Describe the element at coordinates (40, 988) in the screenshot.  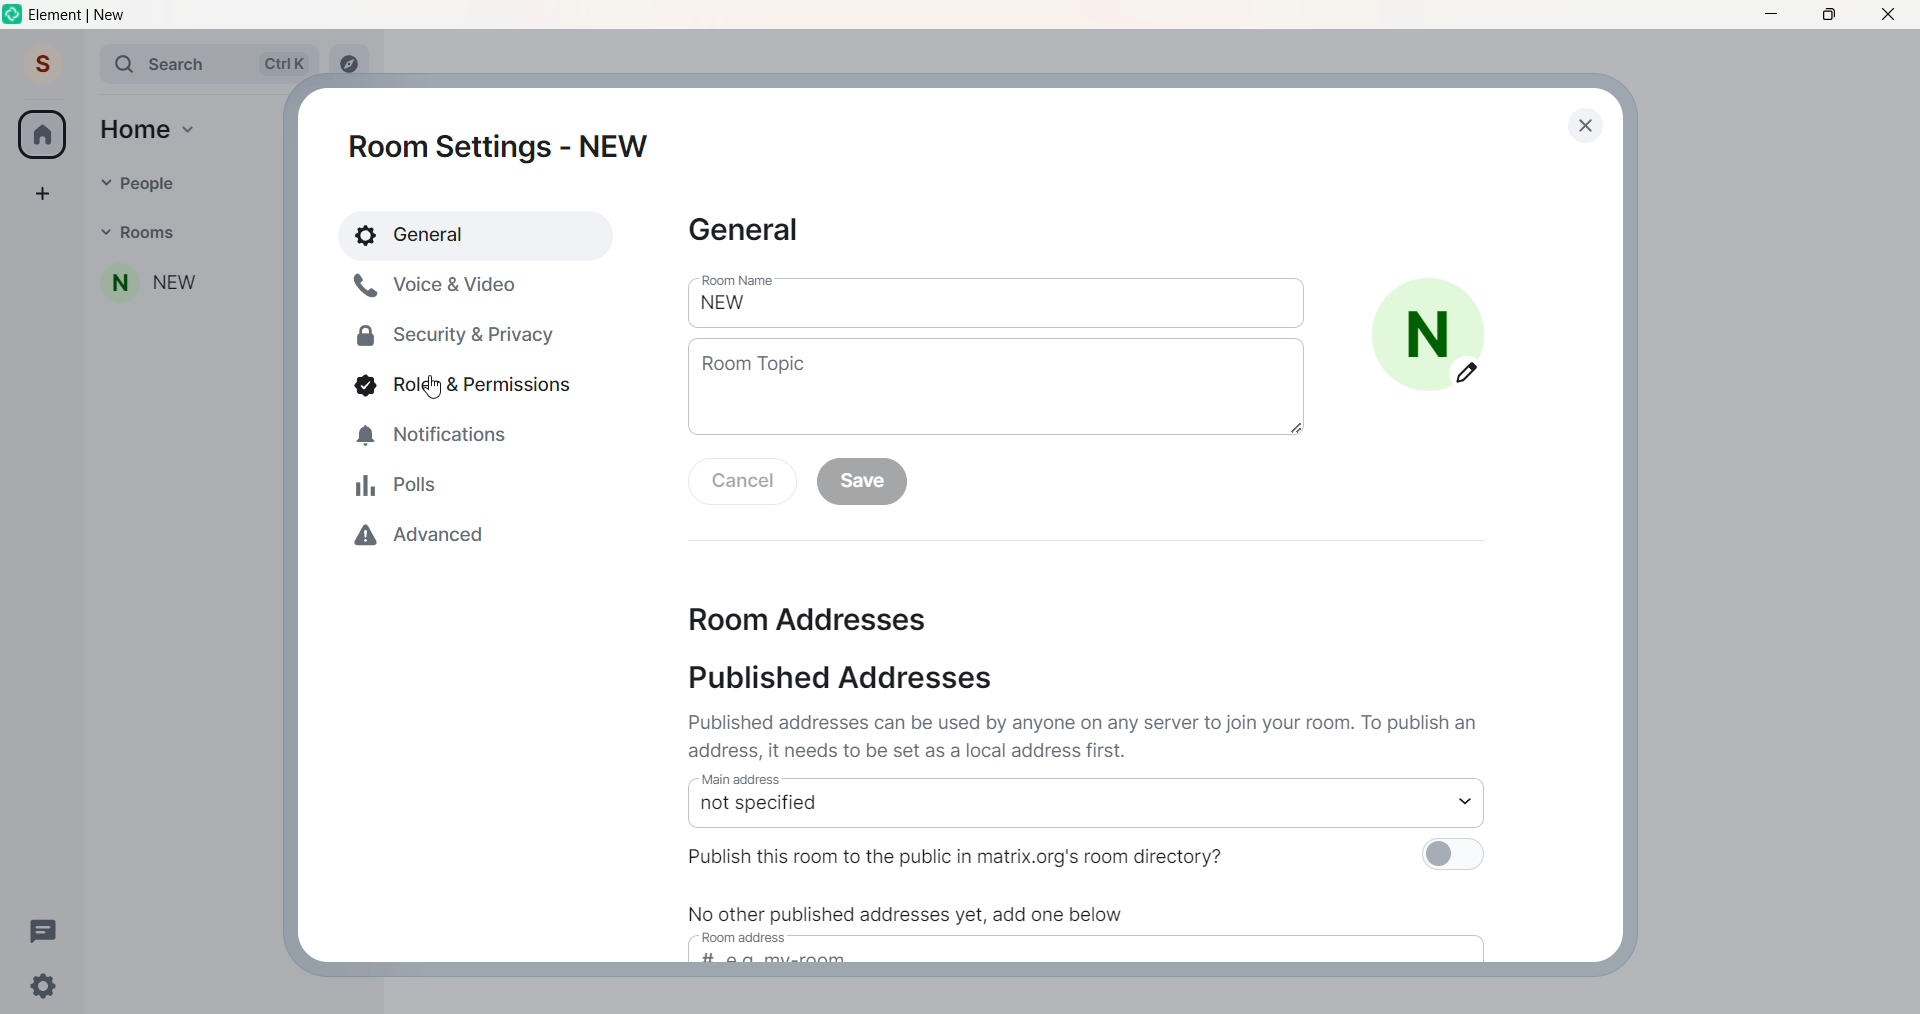
I see `setting` at that location.